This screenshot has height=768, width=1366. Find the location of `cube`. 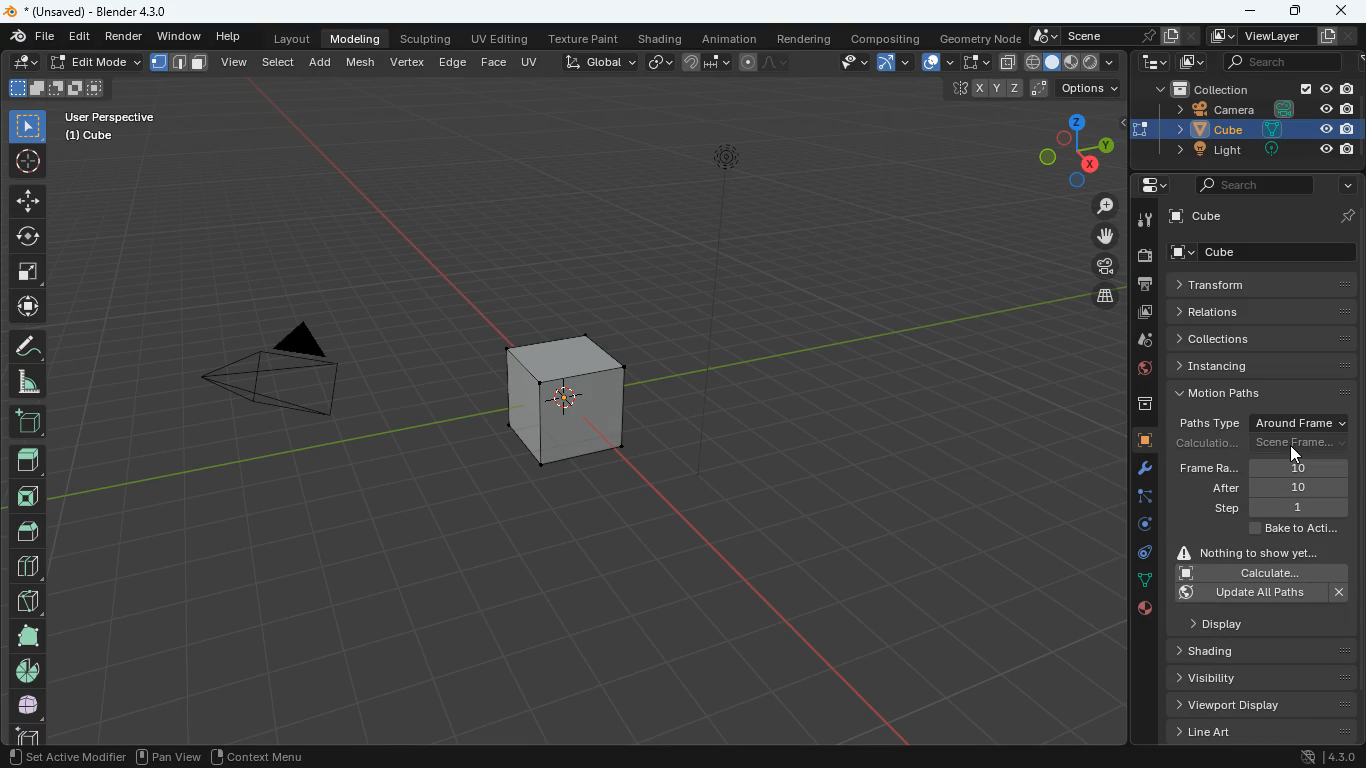

cube is located at coordinates (1260, 128).